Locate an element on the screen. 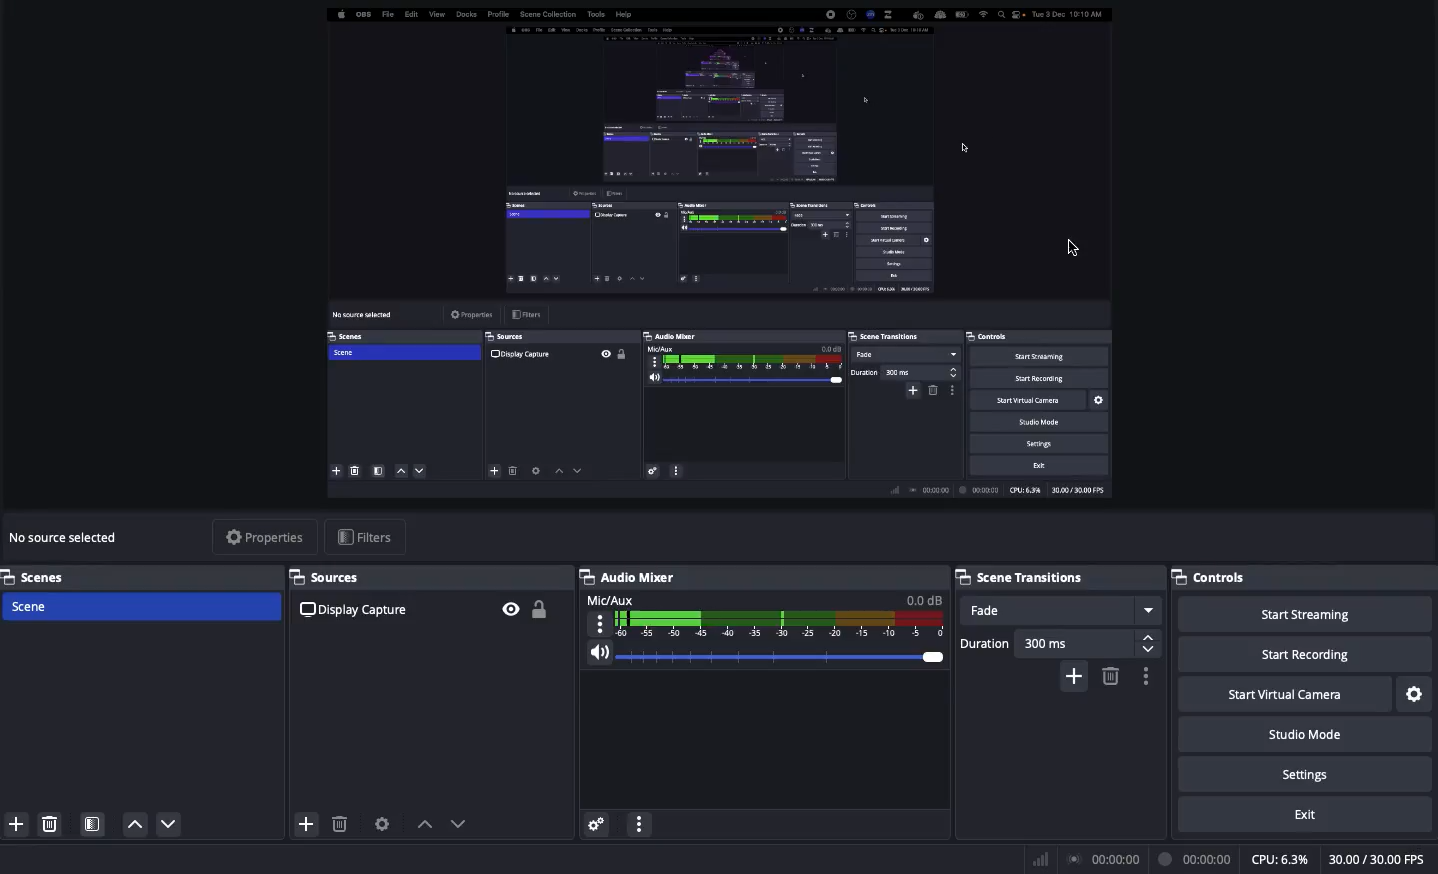  Display capture is located at coordinates (357, 609).